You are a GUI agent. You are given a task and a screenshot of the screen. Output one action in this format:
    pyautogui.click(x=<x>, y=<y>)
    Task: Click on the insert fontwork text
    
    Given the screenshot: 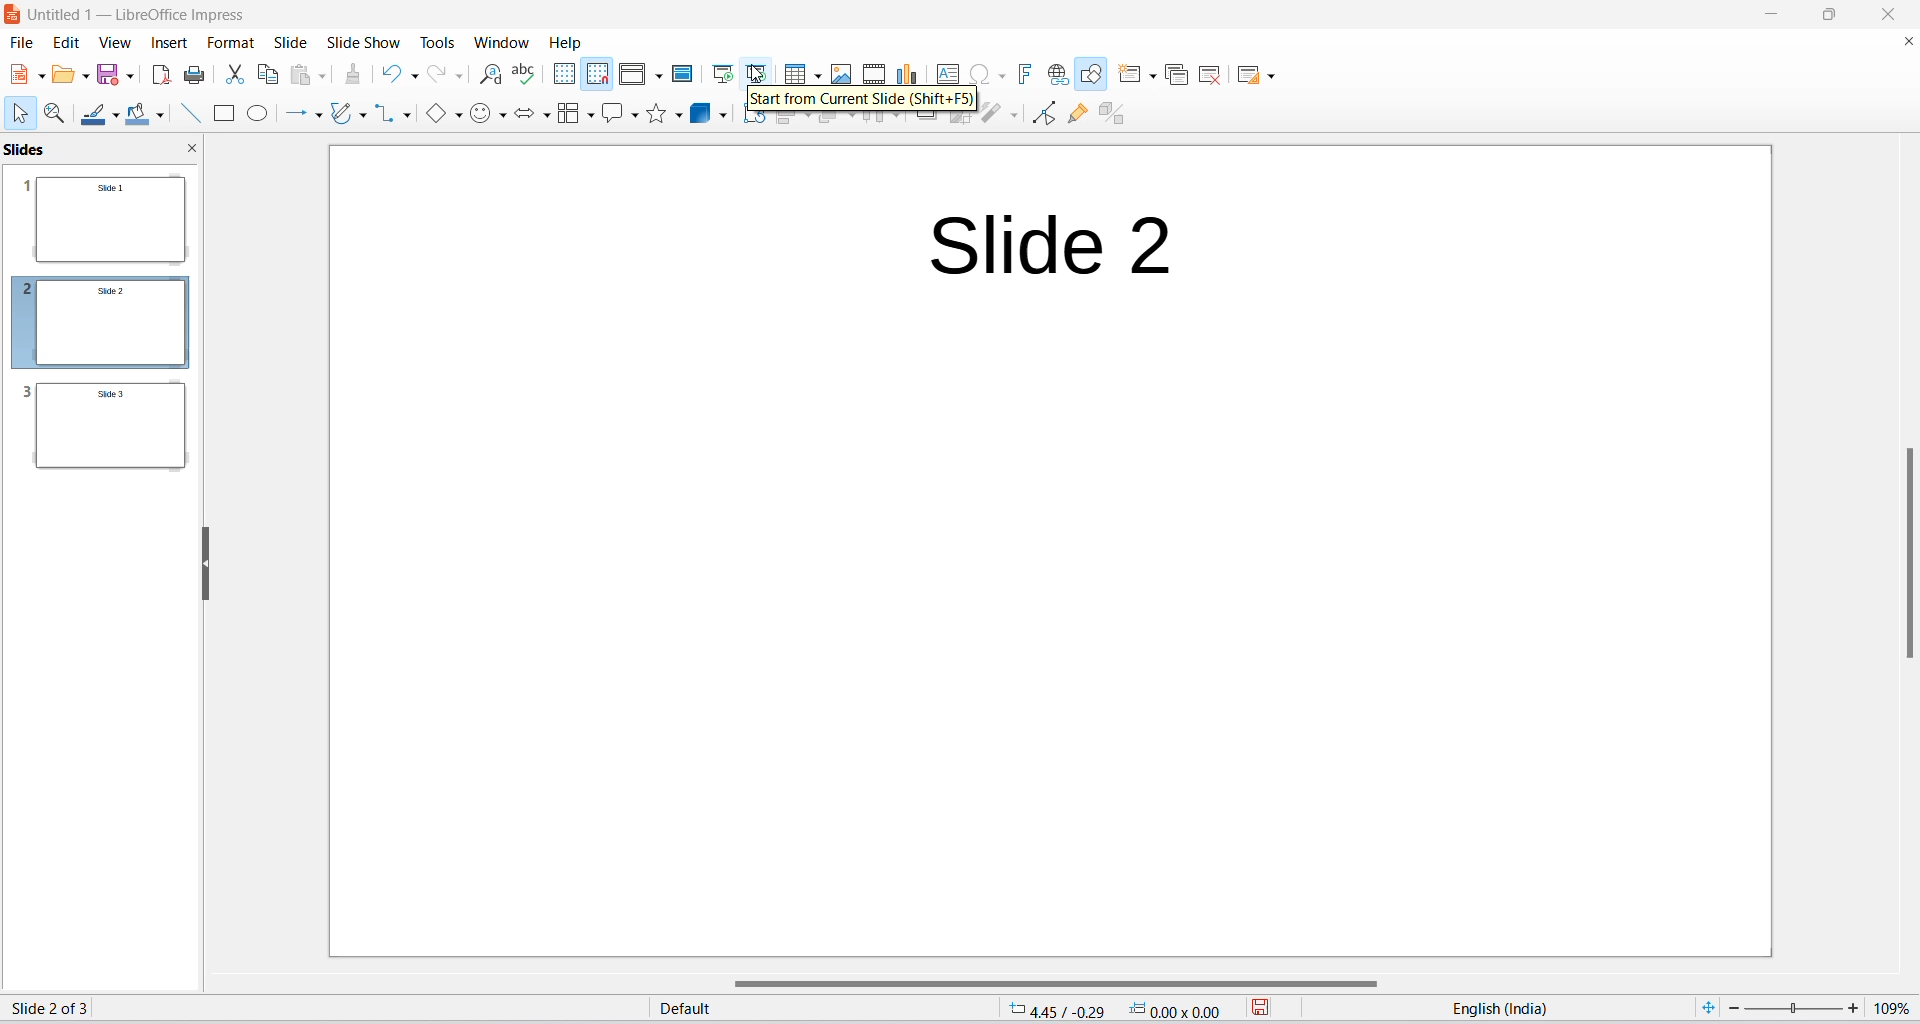 What is the action you would take?
    pyautogui.click(x=1029, y=74)
    